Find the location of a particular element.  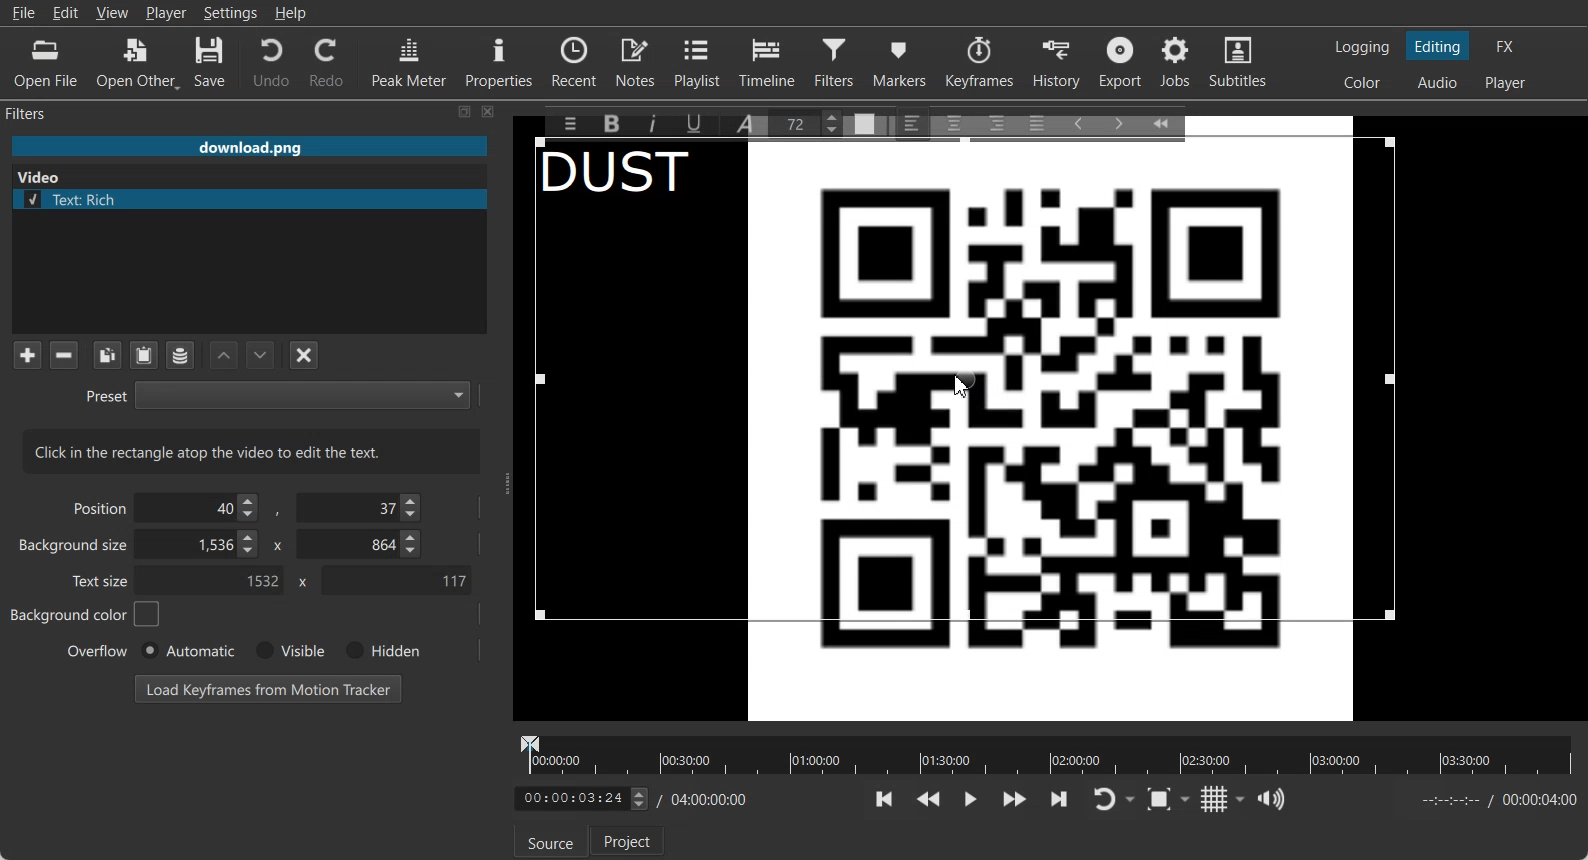

Redo is located at coordinates (328, 62).